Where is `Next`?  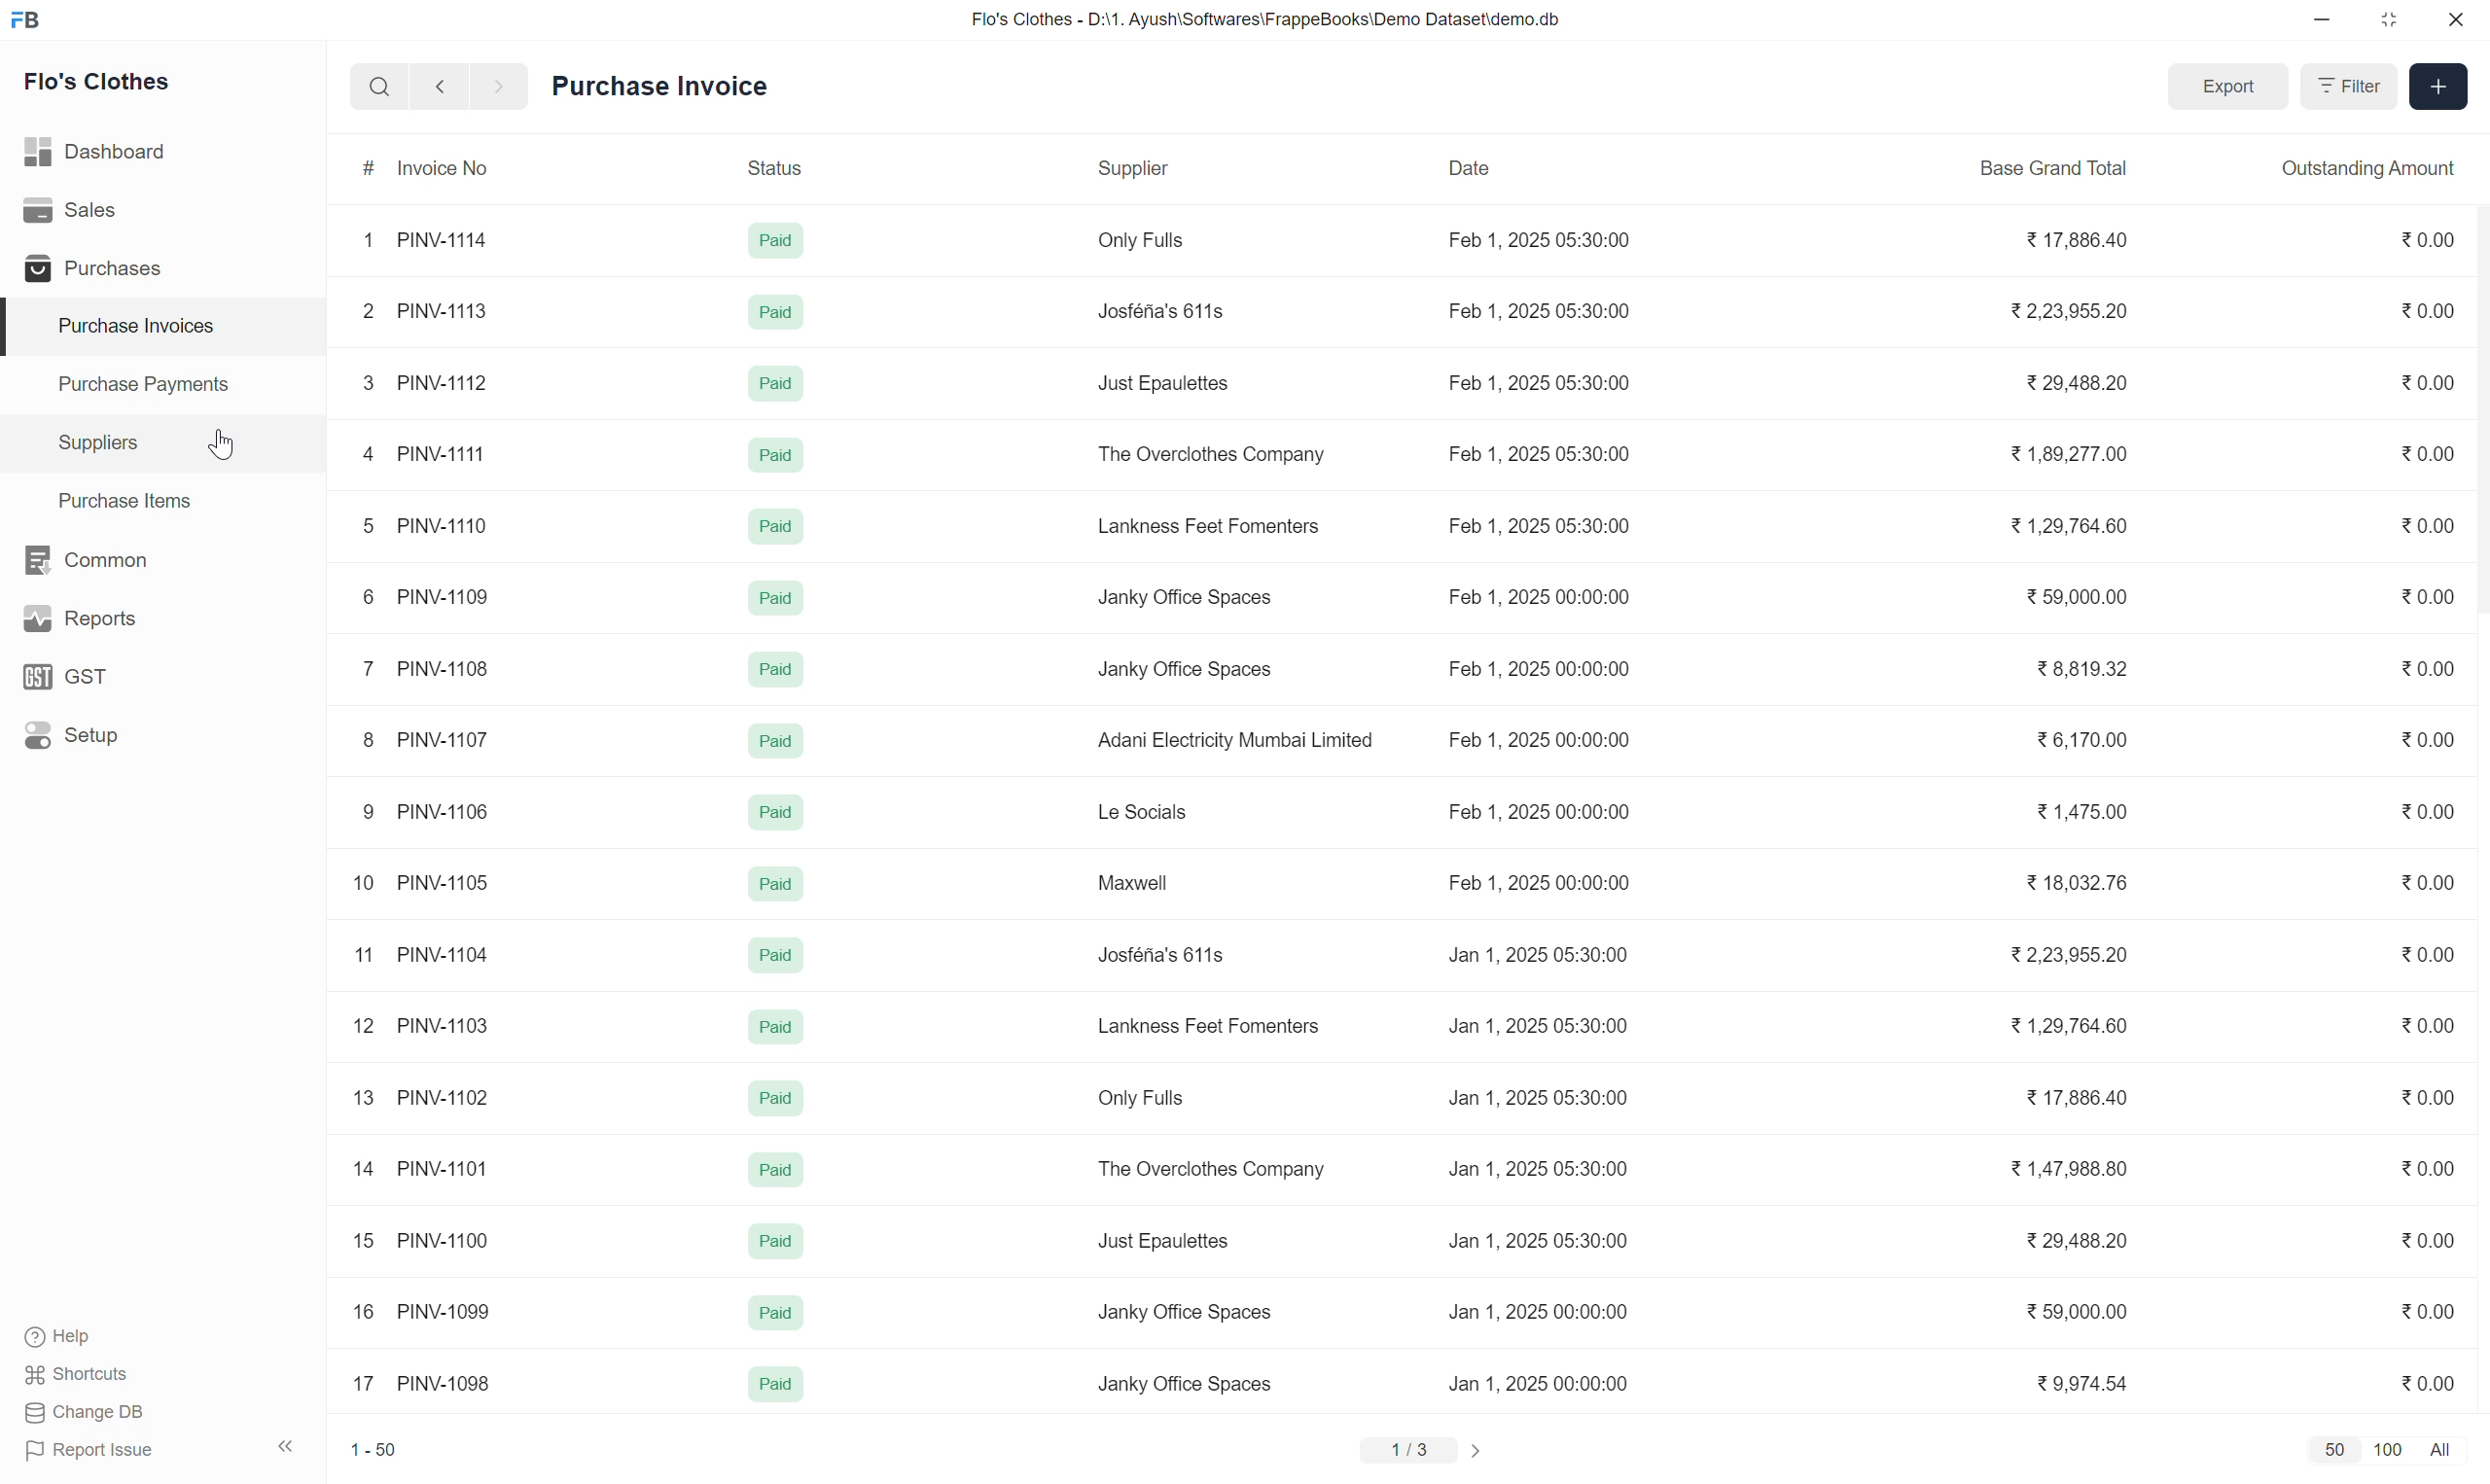 Next is located at coordinates (500, 86).